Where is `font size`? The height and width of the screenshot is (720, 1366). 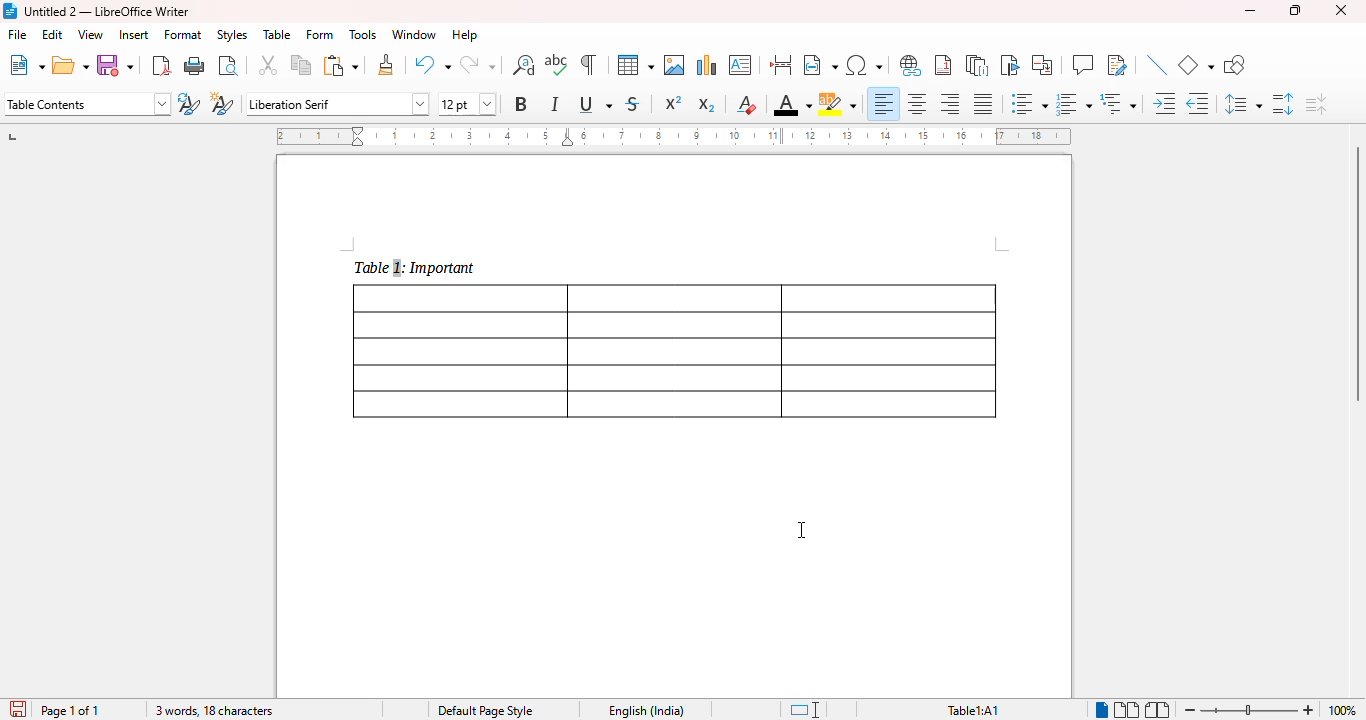
font size is located at coordinates (468, 104).